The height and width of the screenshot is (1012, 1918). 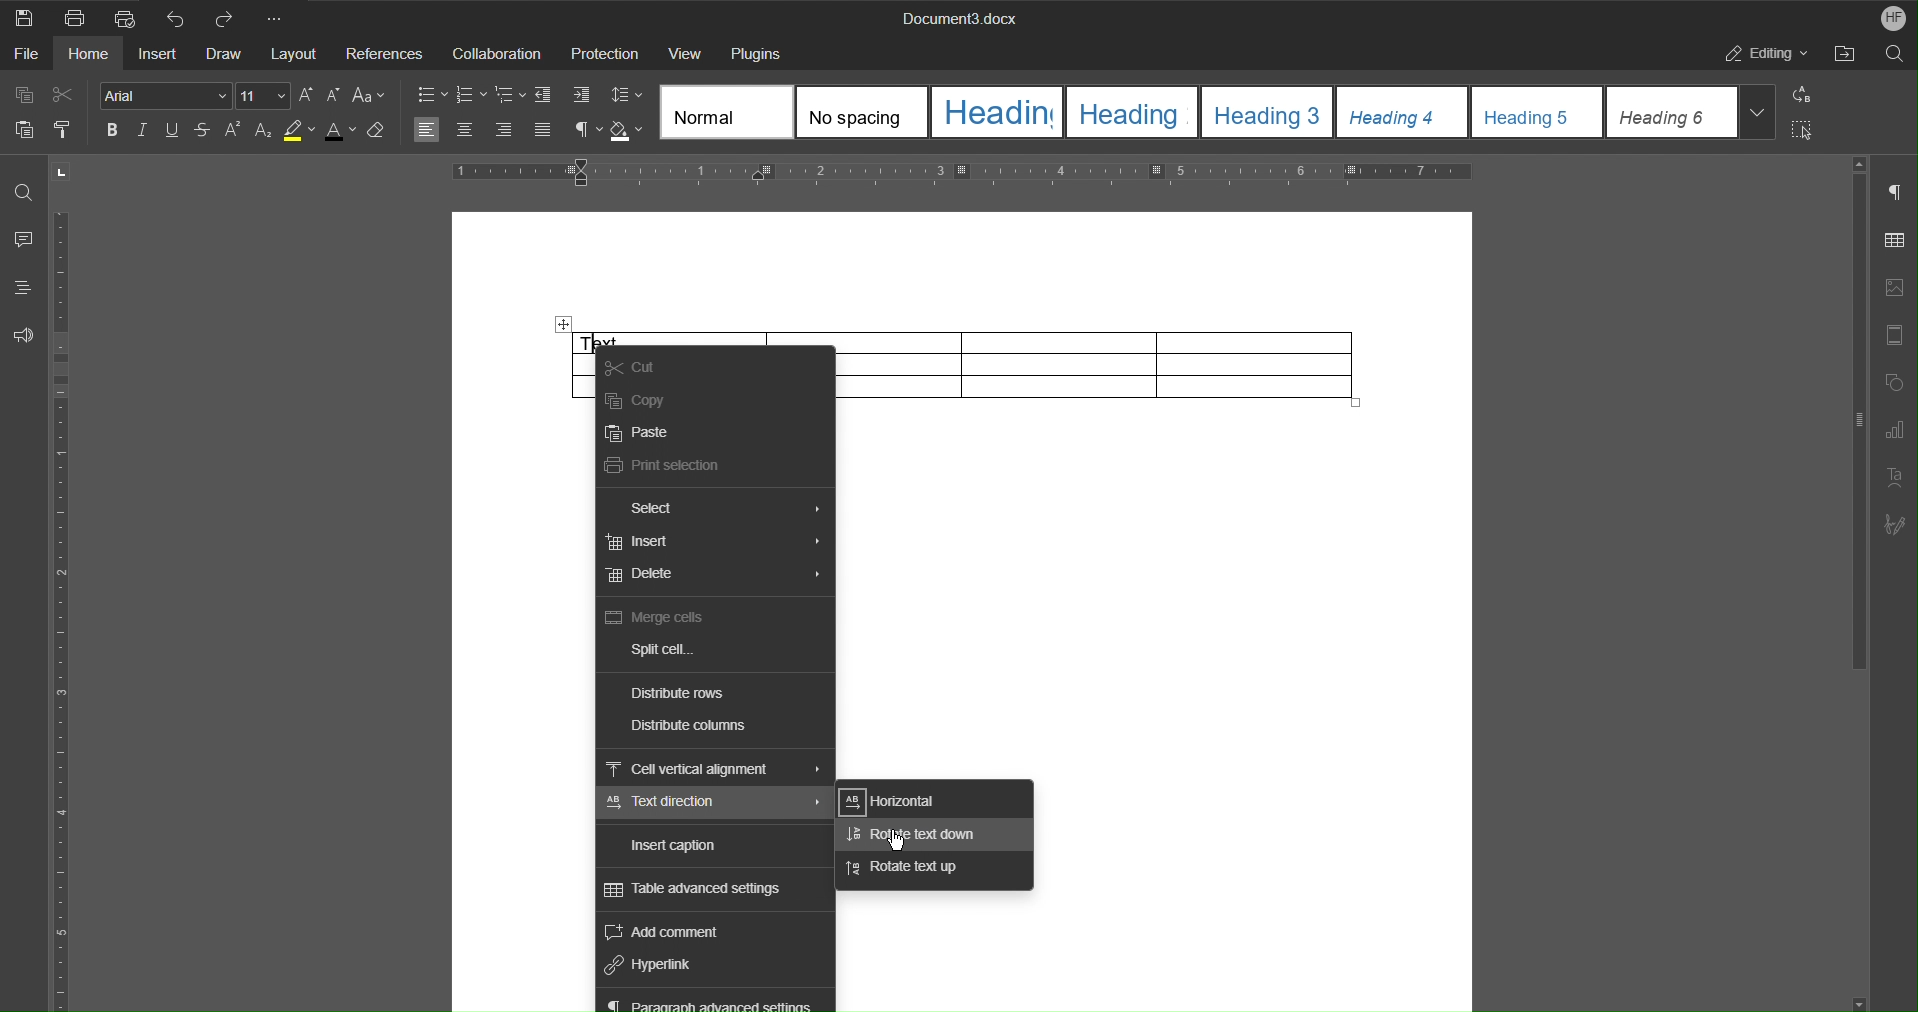 I want to click on Save, so click(x=23, y=16).